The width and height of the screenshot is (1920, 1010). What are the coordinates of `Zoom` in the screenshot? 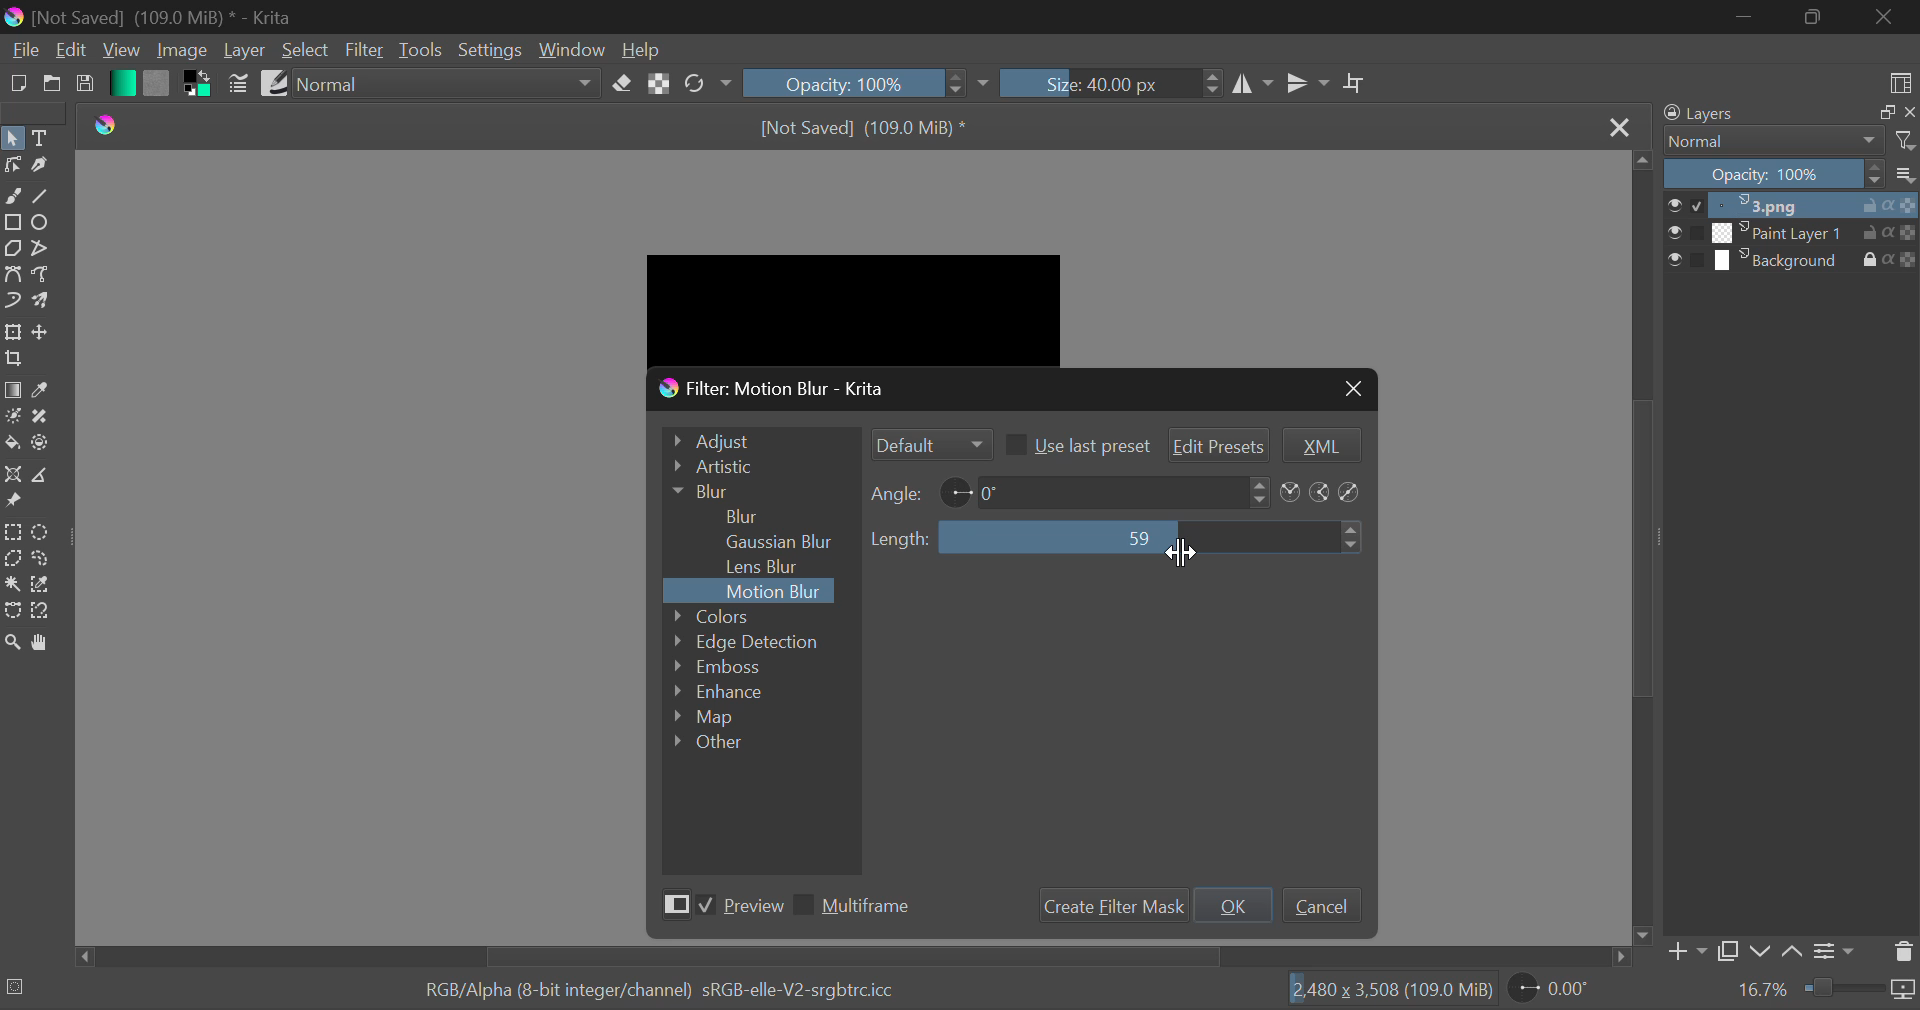 It's located at (16, 645).